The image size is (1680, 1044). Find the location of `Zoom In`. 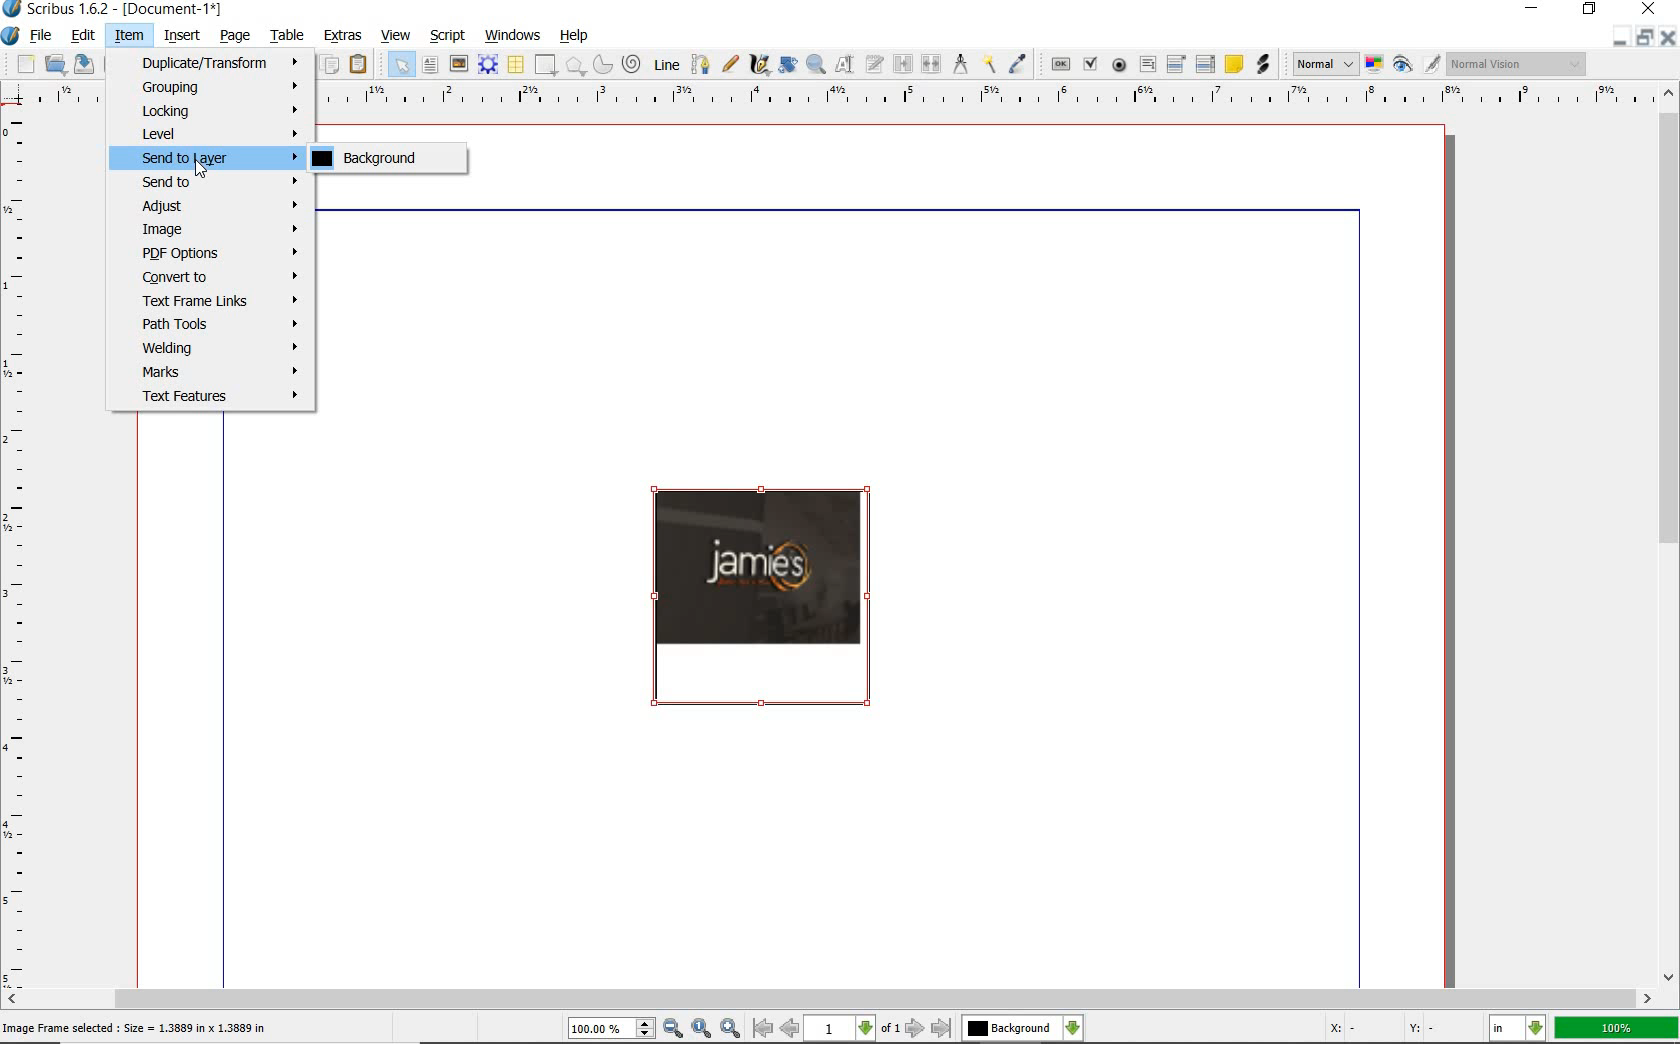

Zoom In is located at coordinates (731, 1029).